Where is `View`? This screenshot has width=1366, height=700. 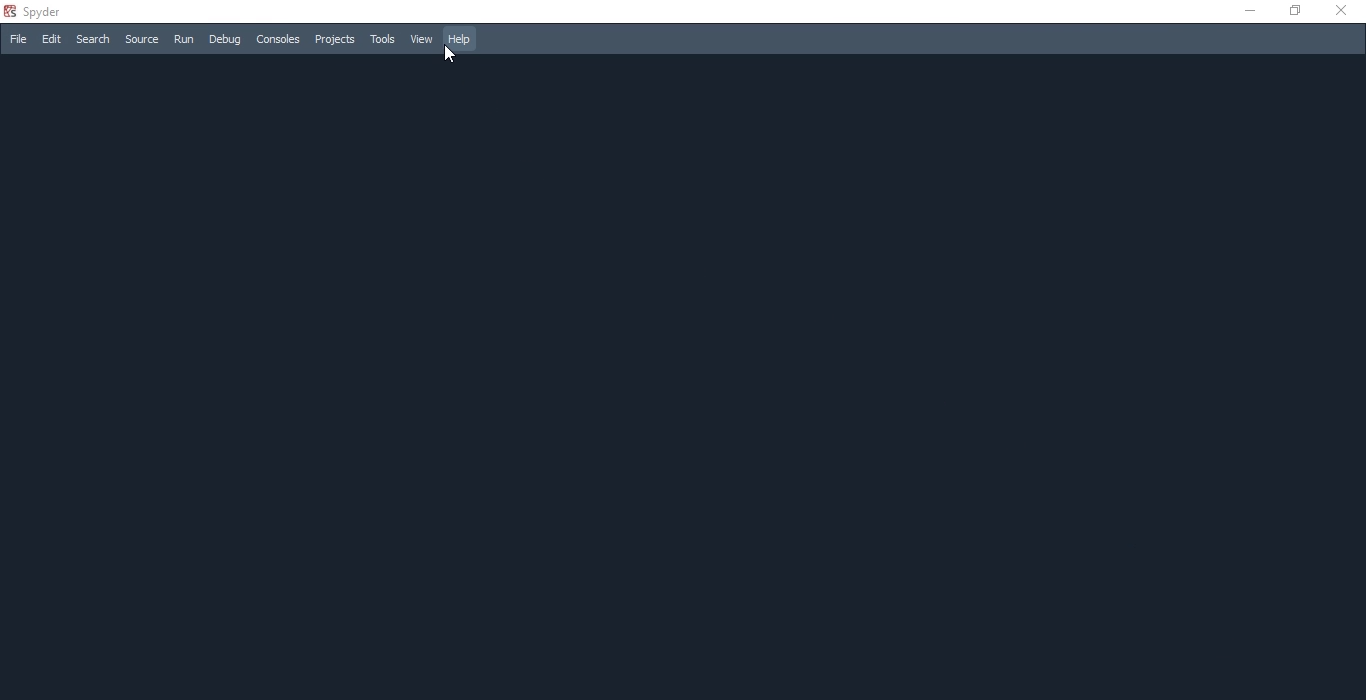 View is located at coordinates (419, 37).